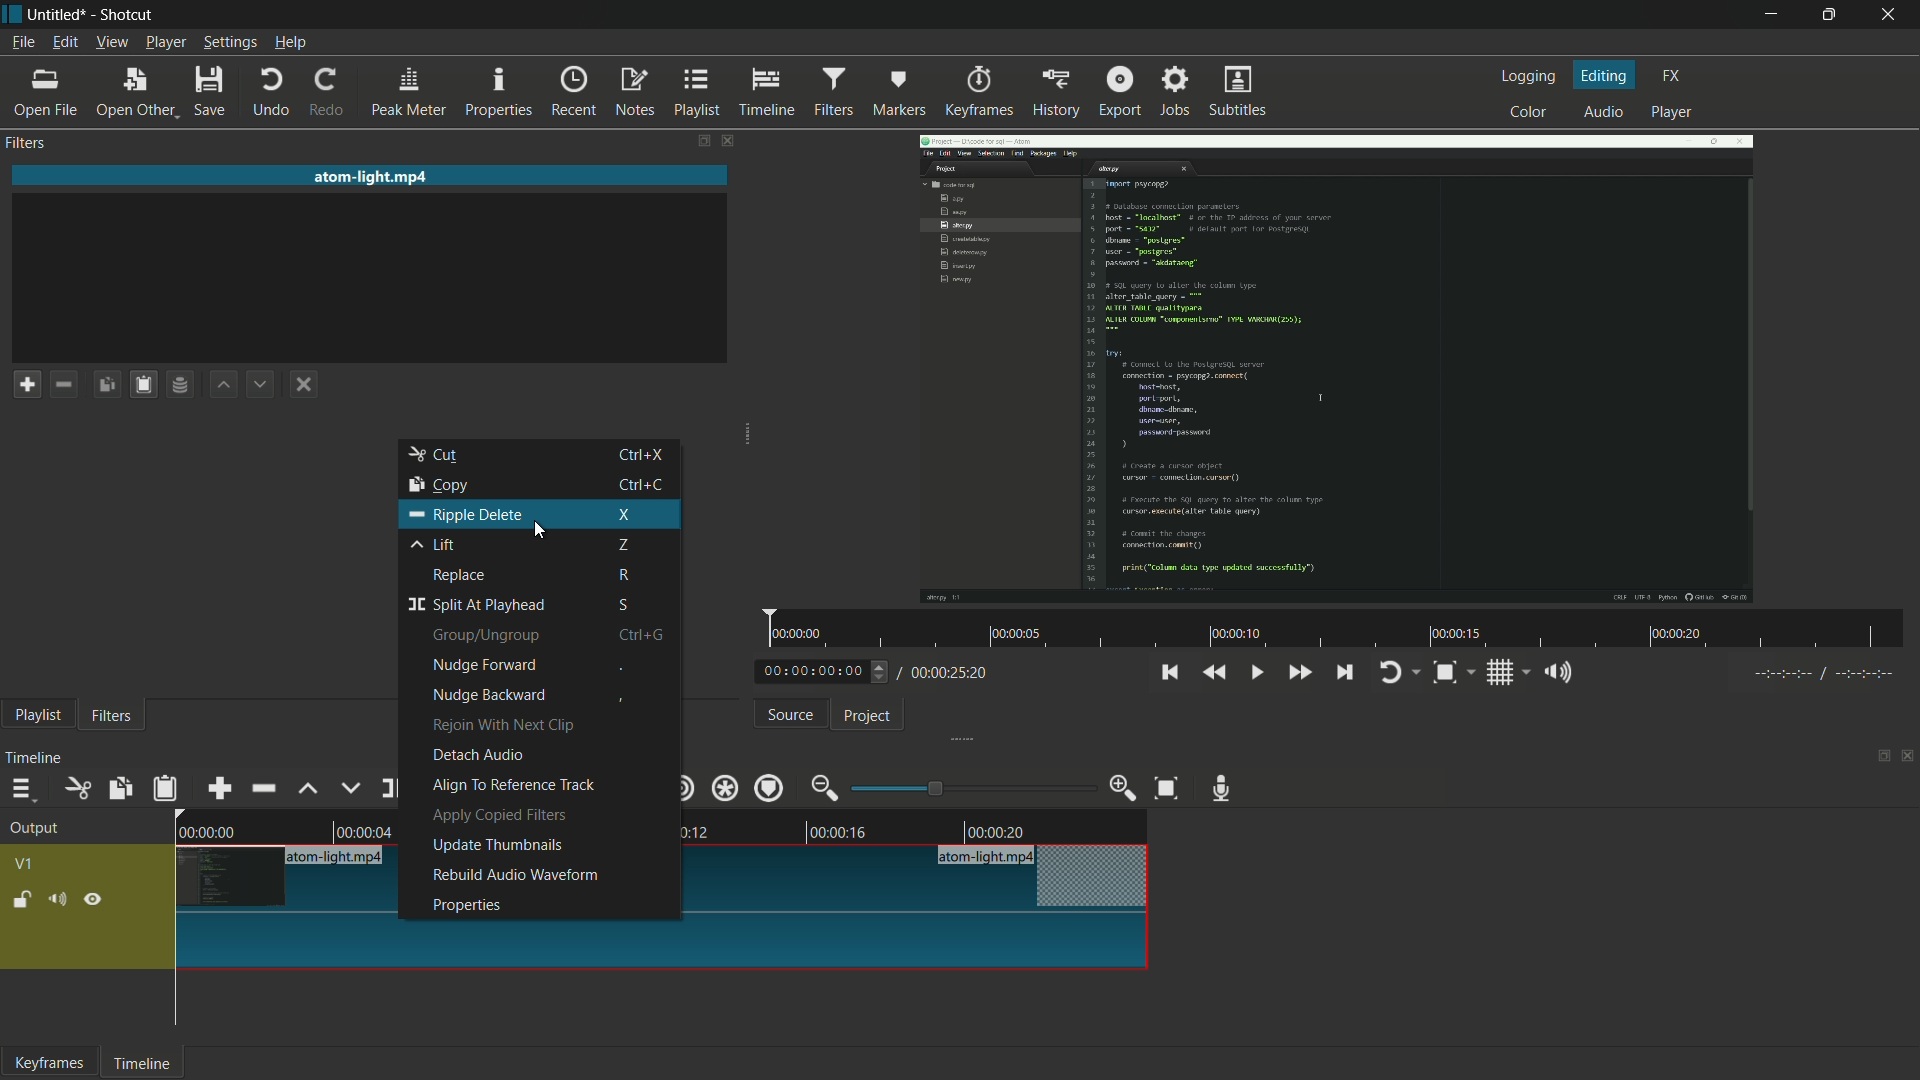 This screenshot has width=1920, height=1080. What do you see at coordinates (1123, 788) in the screenshot?
I see `zoom in` at bounding box center [1123, 788].